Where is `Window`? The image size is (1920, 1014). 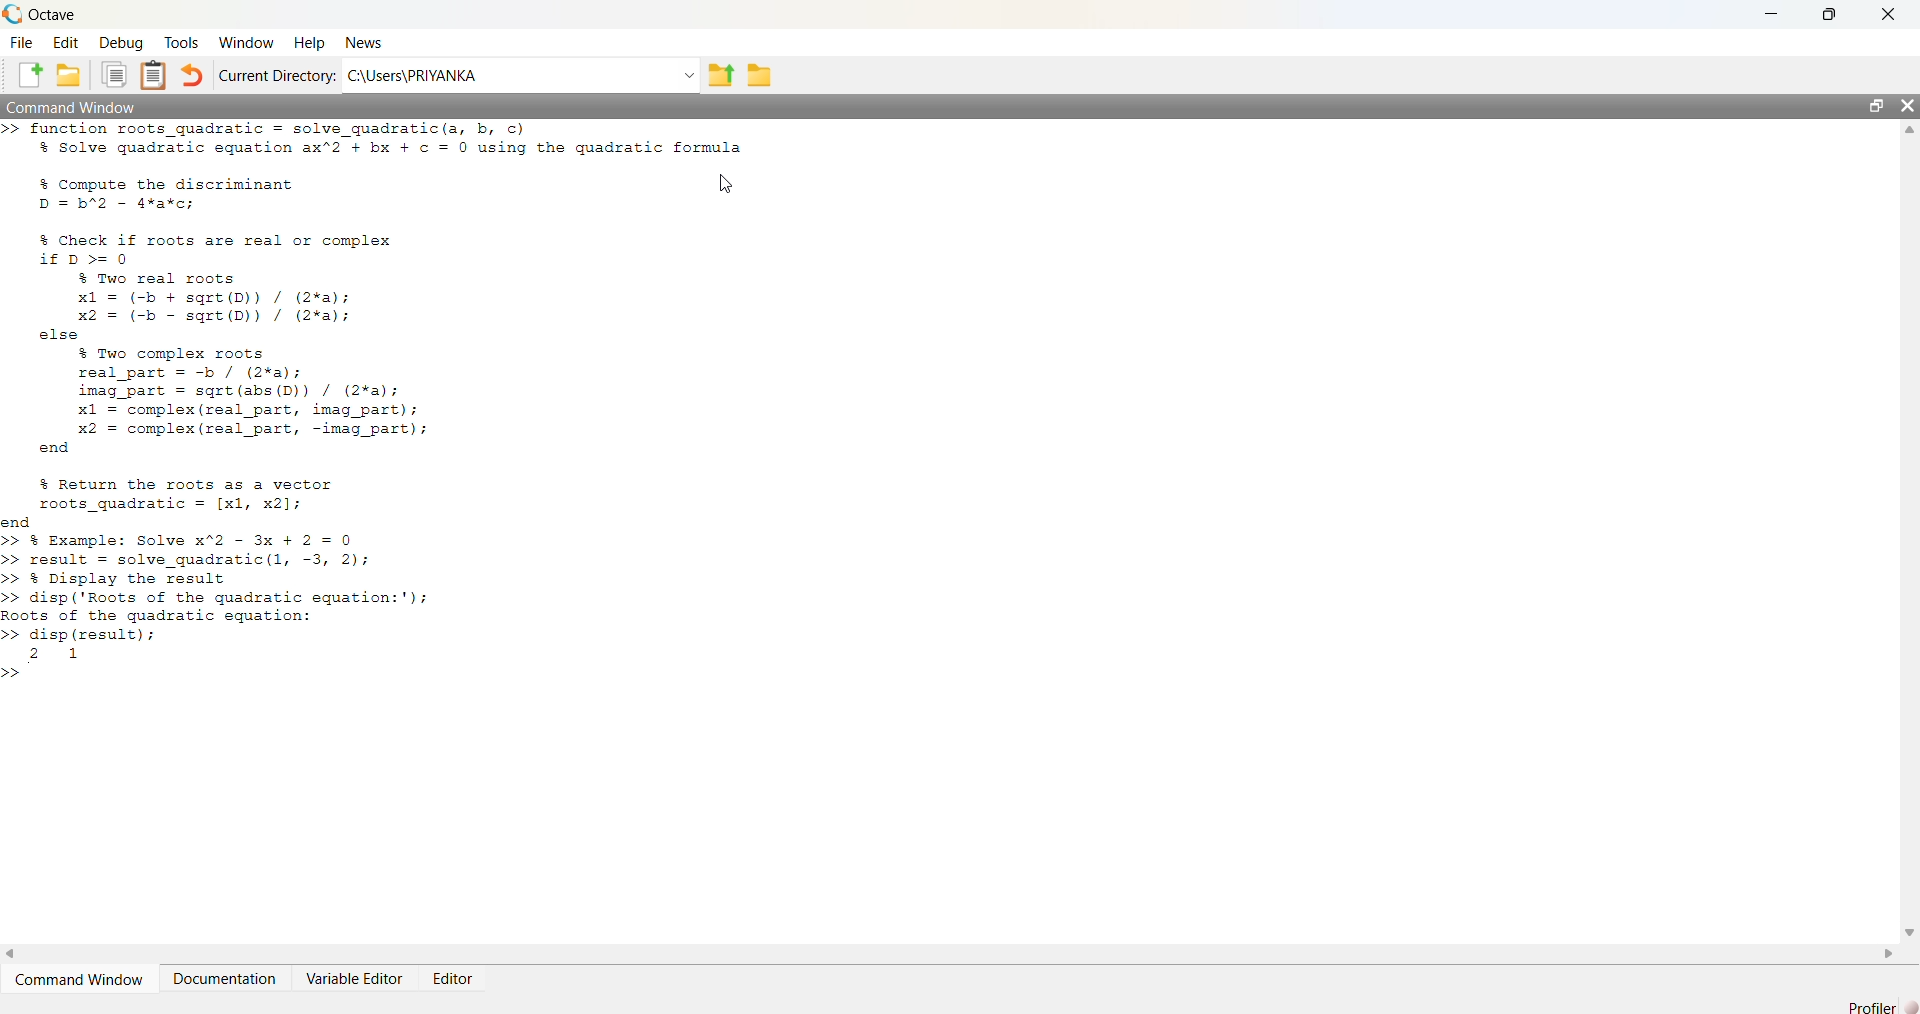
Window is located at coordinates (245, 41).